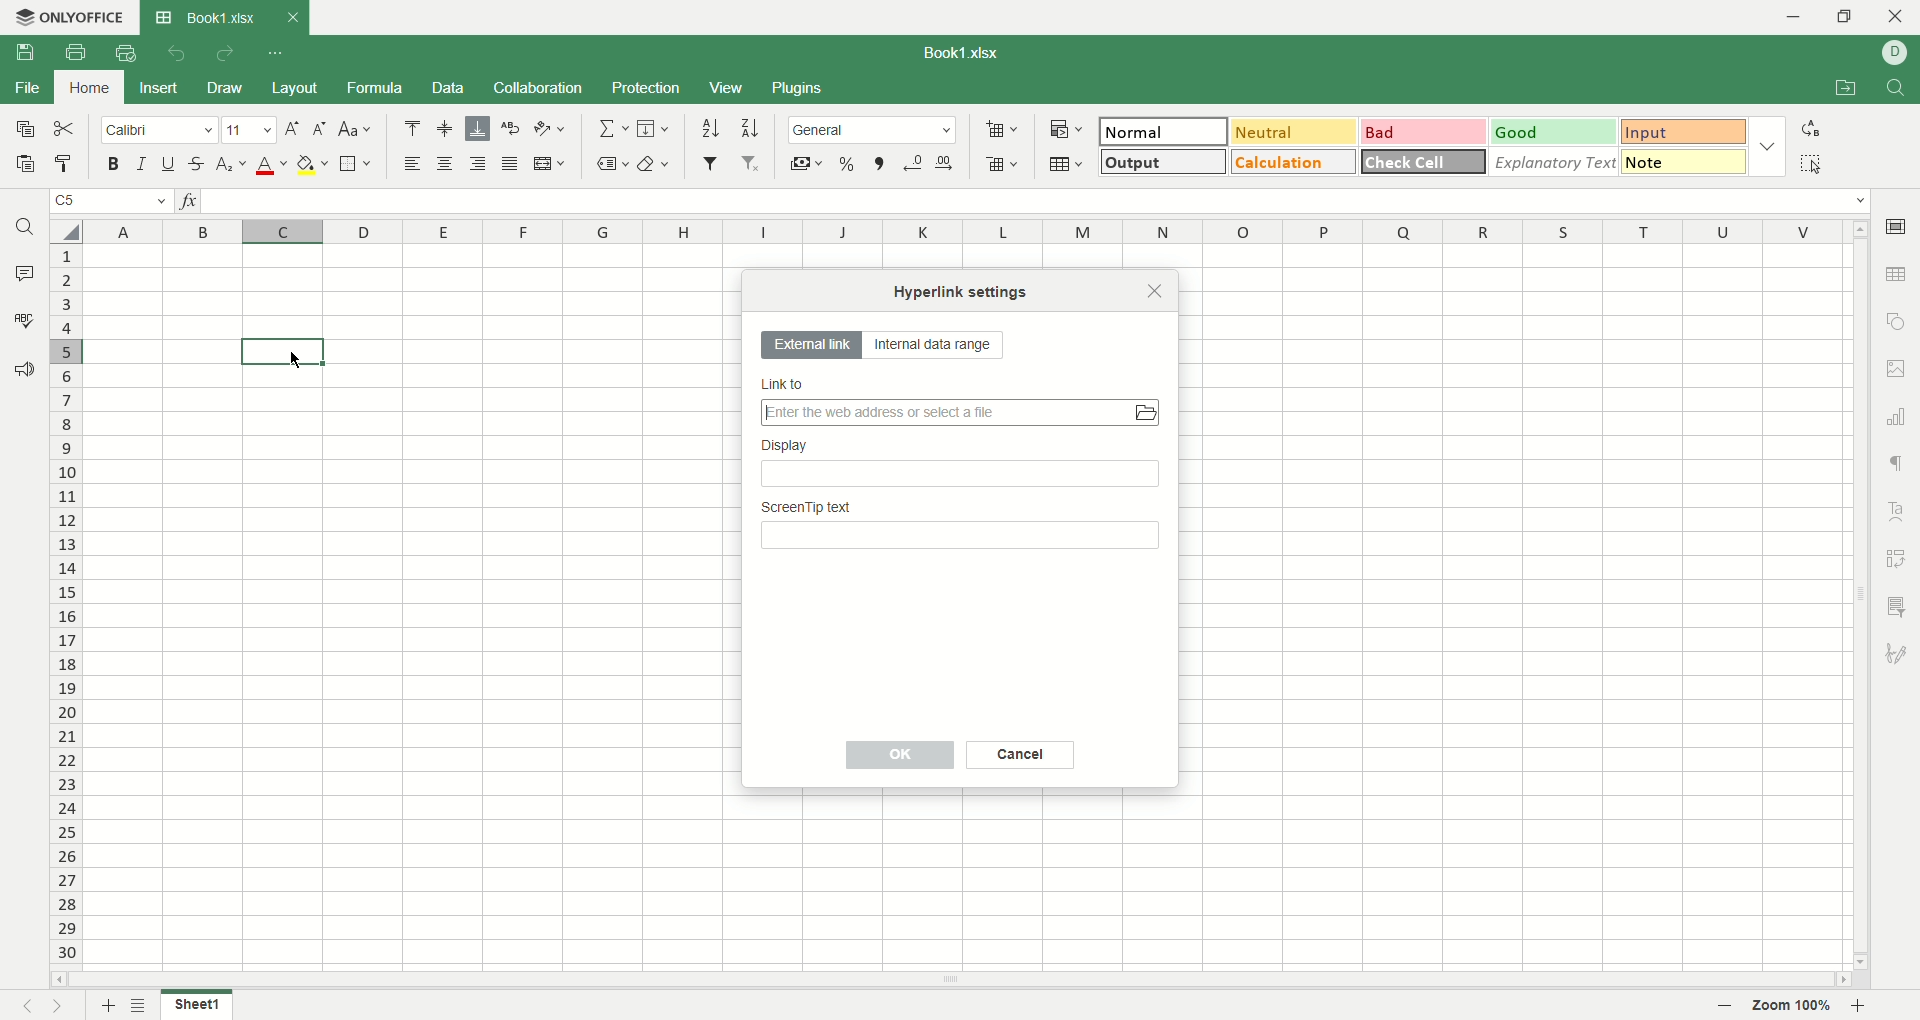 The image size is (1920, 1020). What do you see at coordinates (1021, 756) in the screenshot?
I see `cancel` at bounding box center [1021, 756].